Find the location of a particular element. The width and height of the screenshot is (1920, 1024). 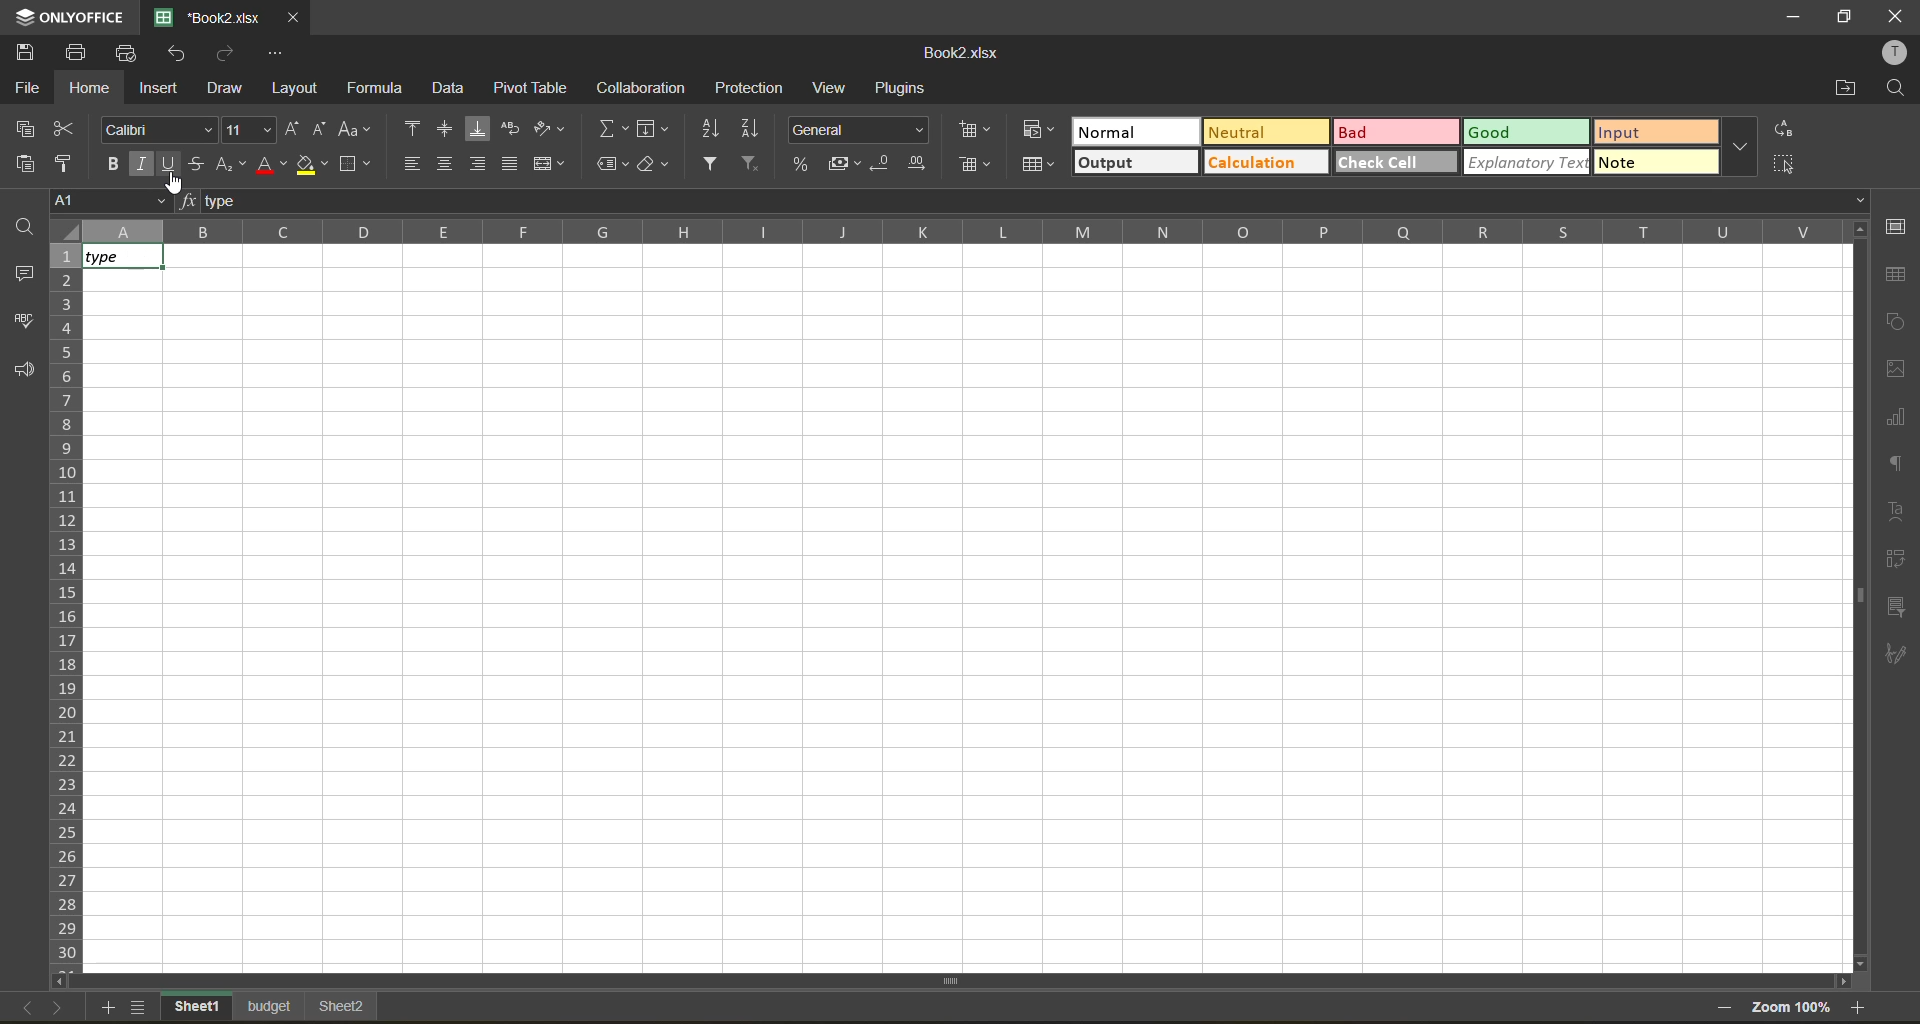

decrease decimal is located at coordinates (883, 164).